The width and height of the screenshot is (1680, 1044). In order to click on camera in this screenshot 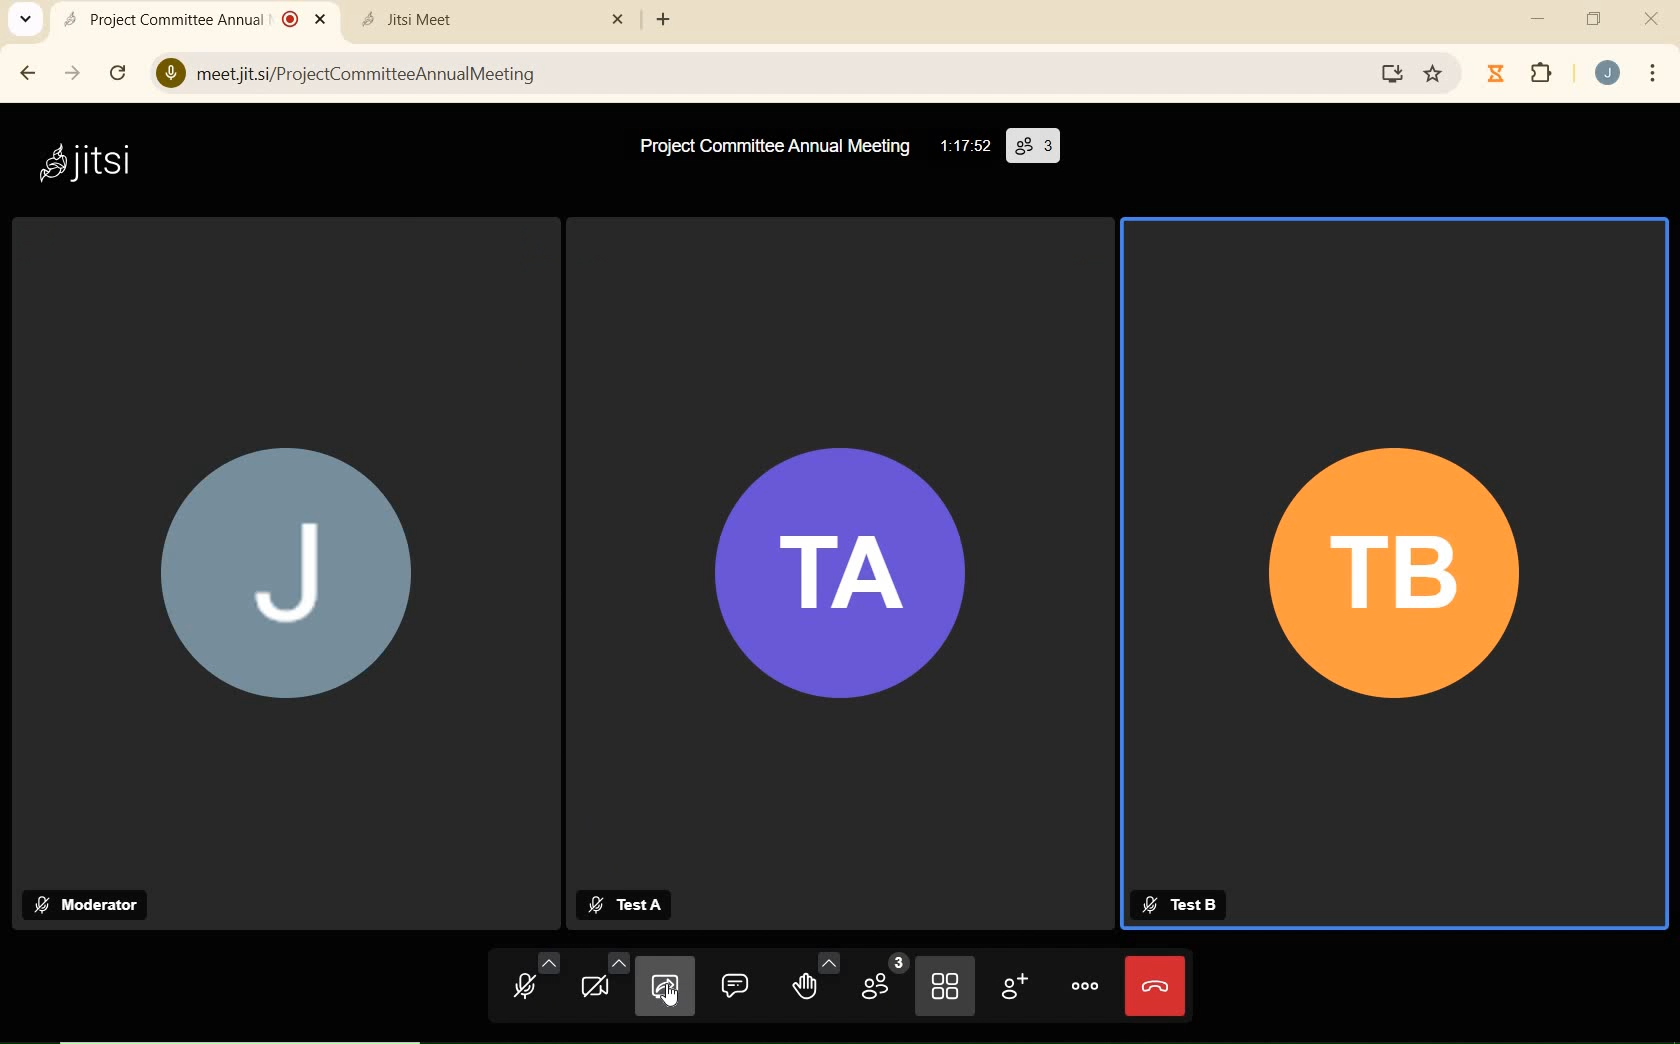, I will do `click(602, 981)`.